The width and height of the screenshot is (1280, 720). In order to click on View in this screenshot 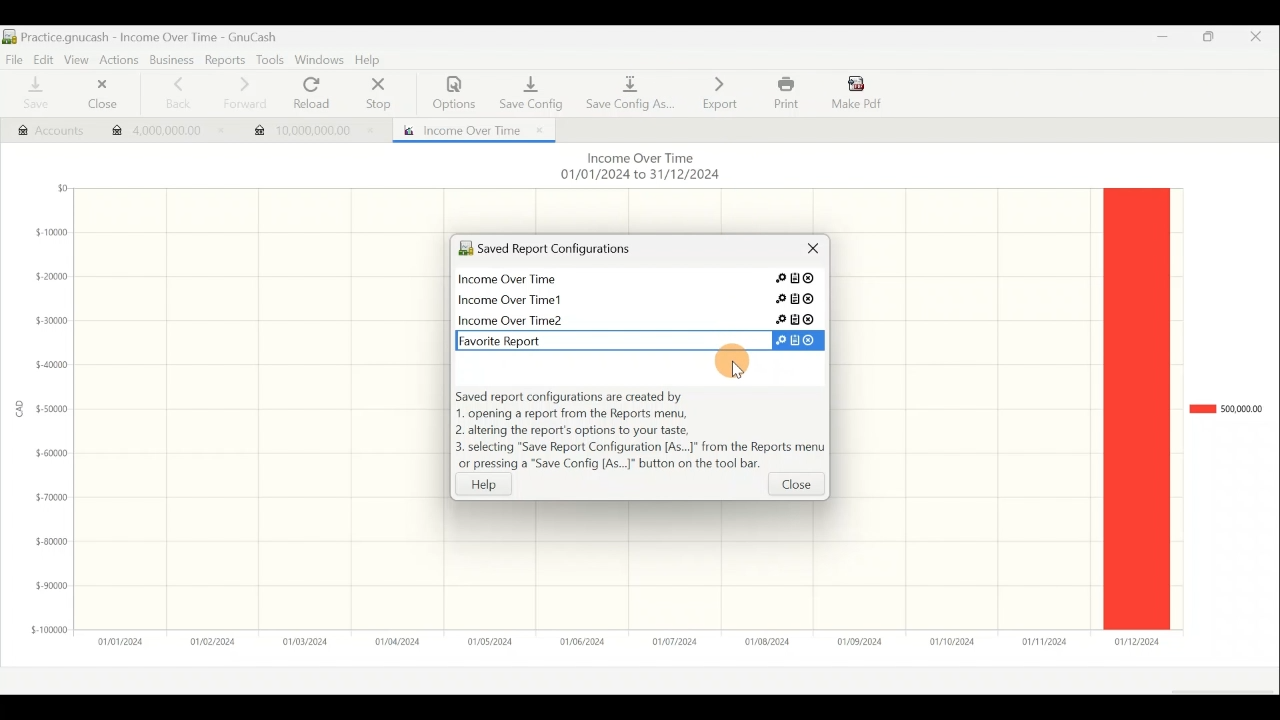, I will do `click(75, 58)`.